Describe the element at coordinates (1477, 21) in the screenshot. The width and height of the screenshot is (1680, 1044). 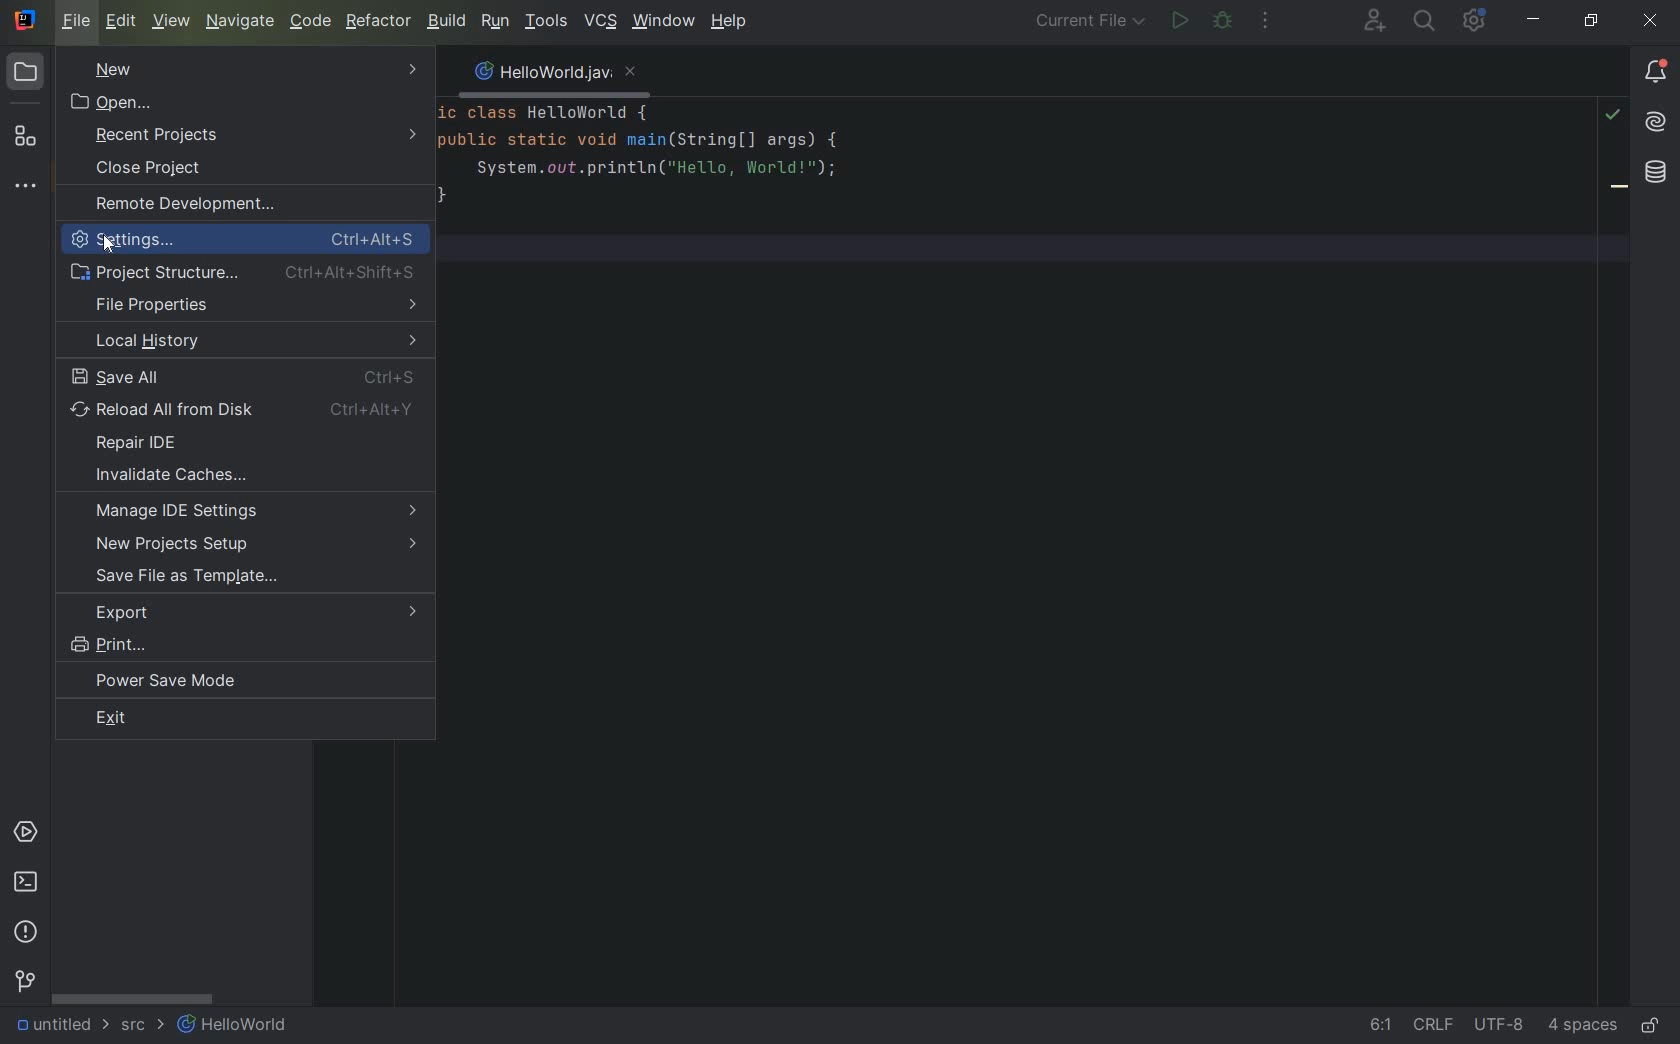
I see `IDE and Project Settings` at that location.